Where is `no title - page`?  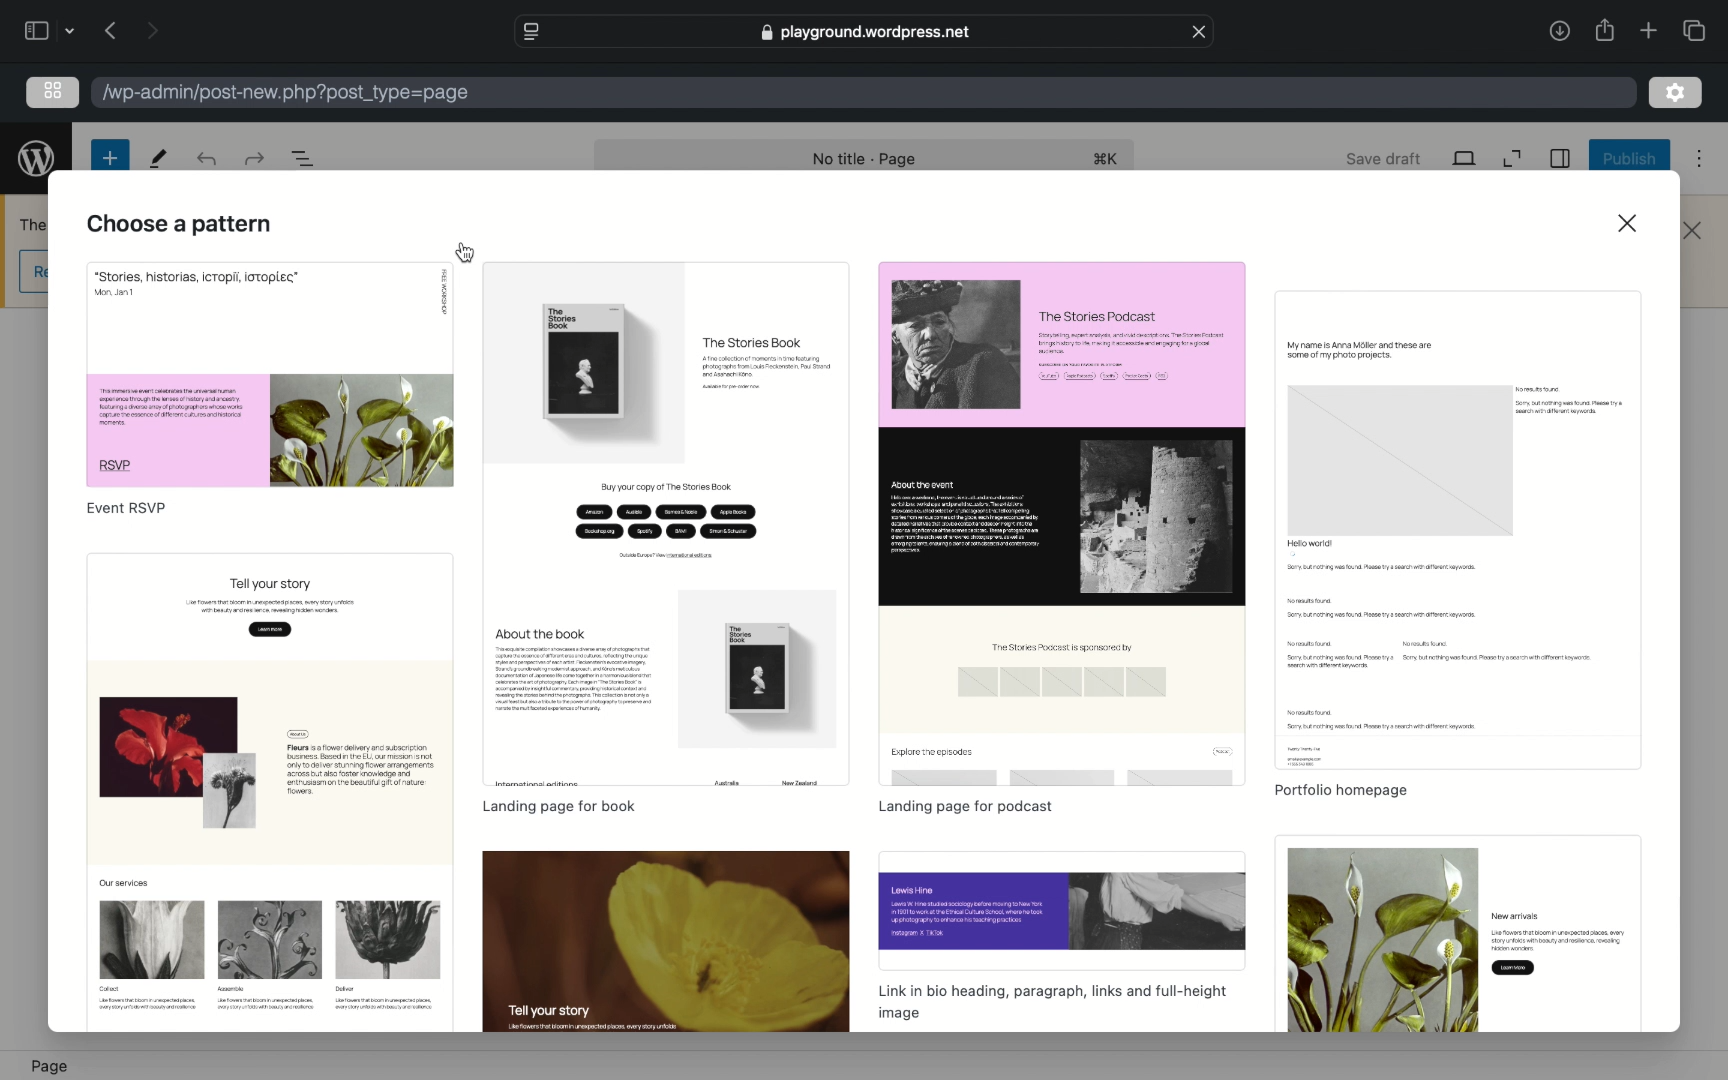
no title - page is located at coordinates (865, 160).